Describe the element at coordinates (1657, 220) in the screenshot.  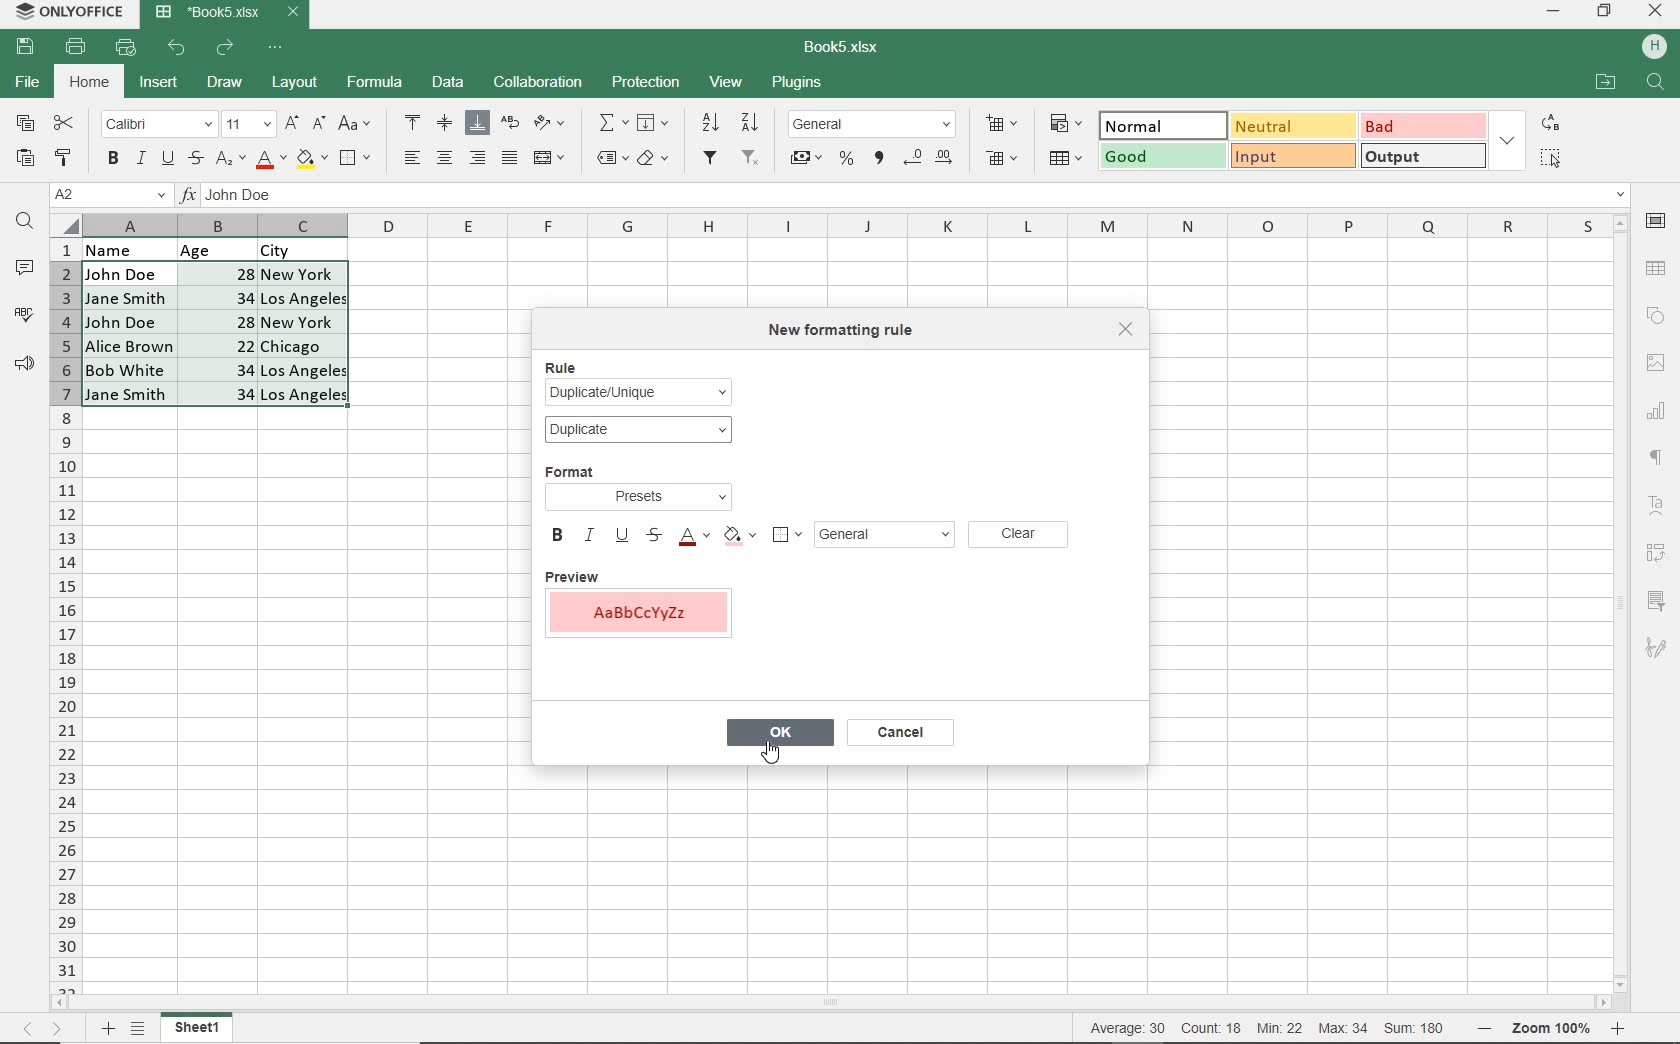
I see `CELL SETTINGS` at that location.